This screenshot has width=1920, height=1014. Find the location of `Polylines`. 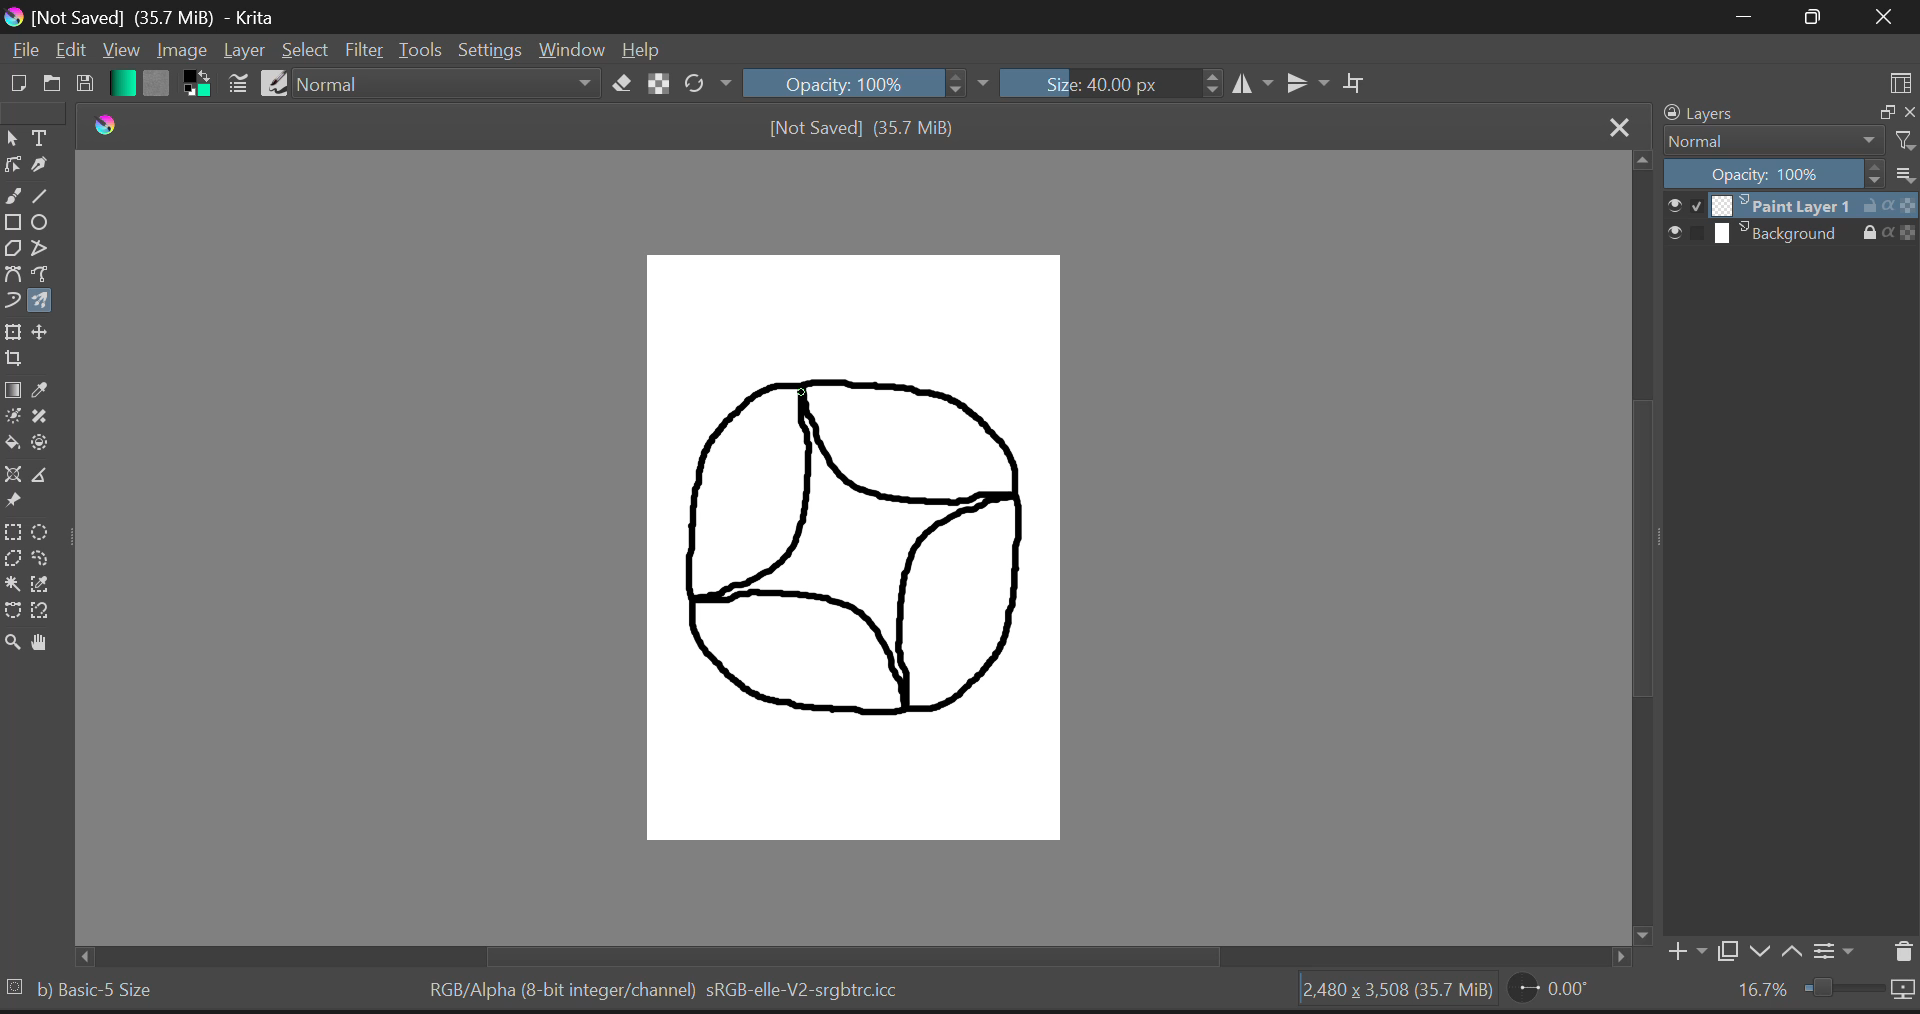

Polylines is located at coordinates (41, 248).